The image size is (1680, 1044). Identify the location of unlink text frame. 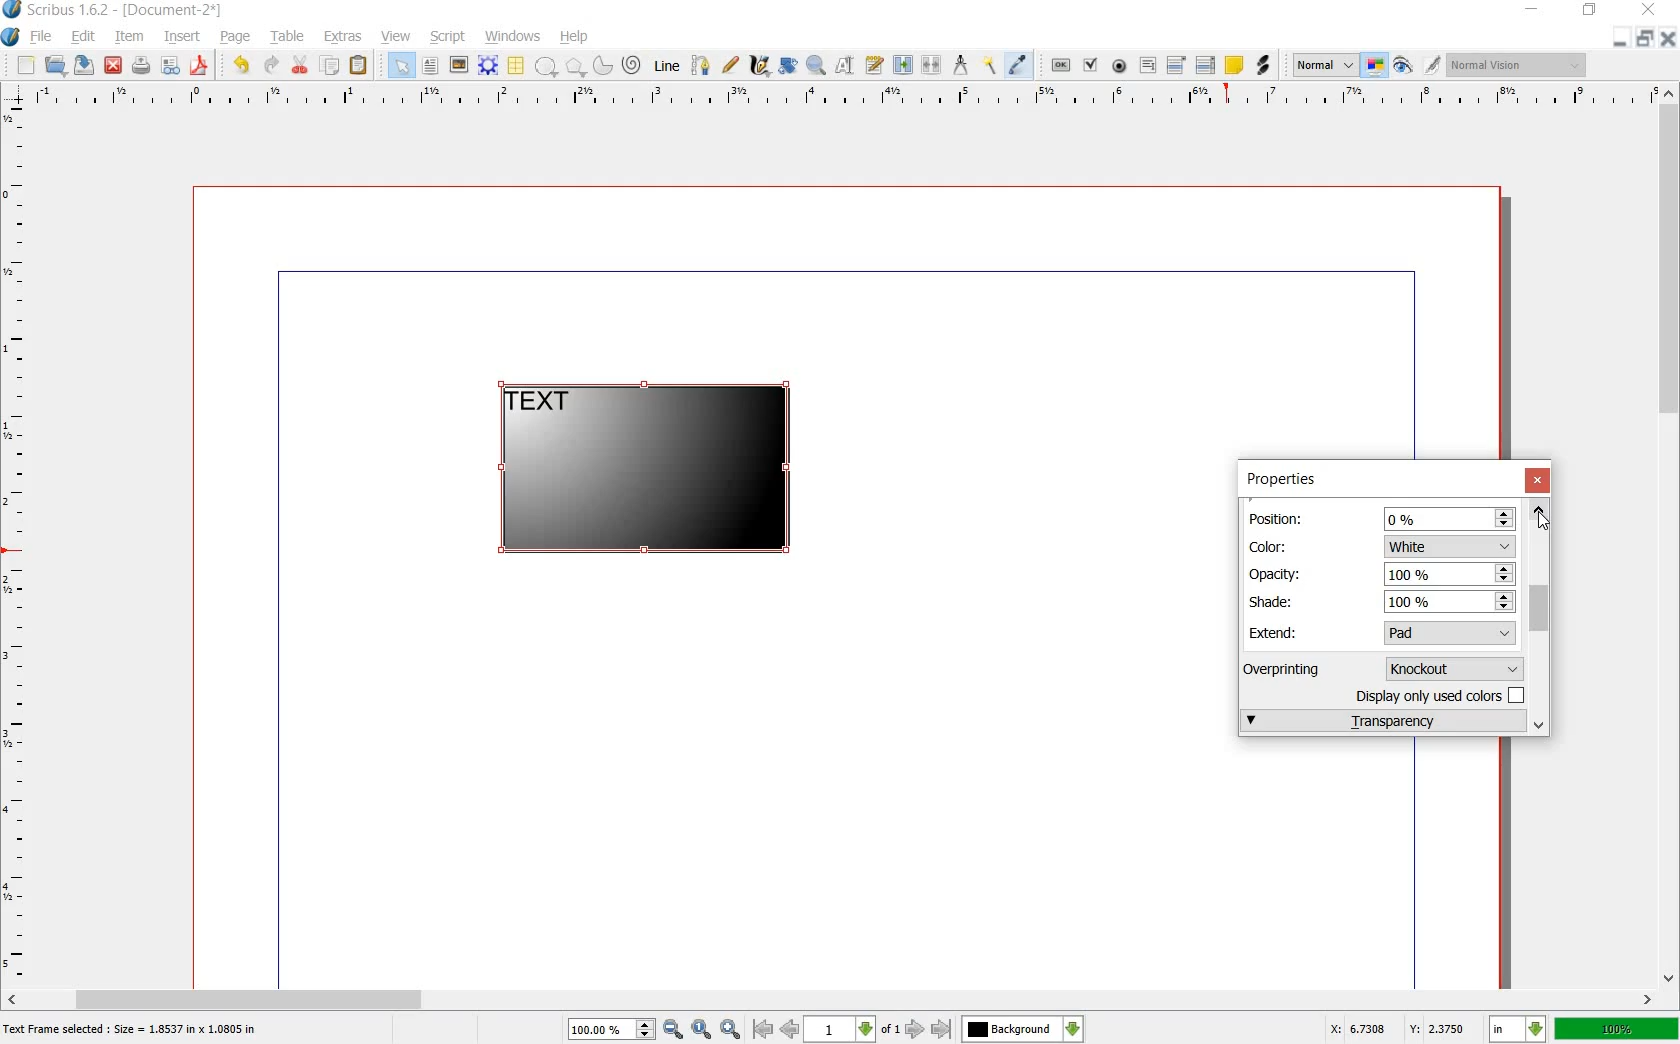
(933, 66).